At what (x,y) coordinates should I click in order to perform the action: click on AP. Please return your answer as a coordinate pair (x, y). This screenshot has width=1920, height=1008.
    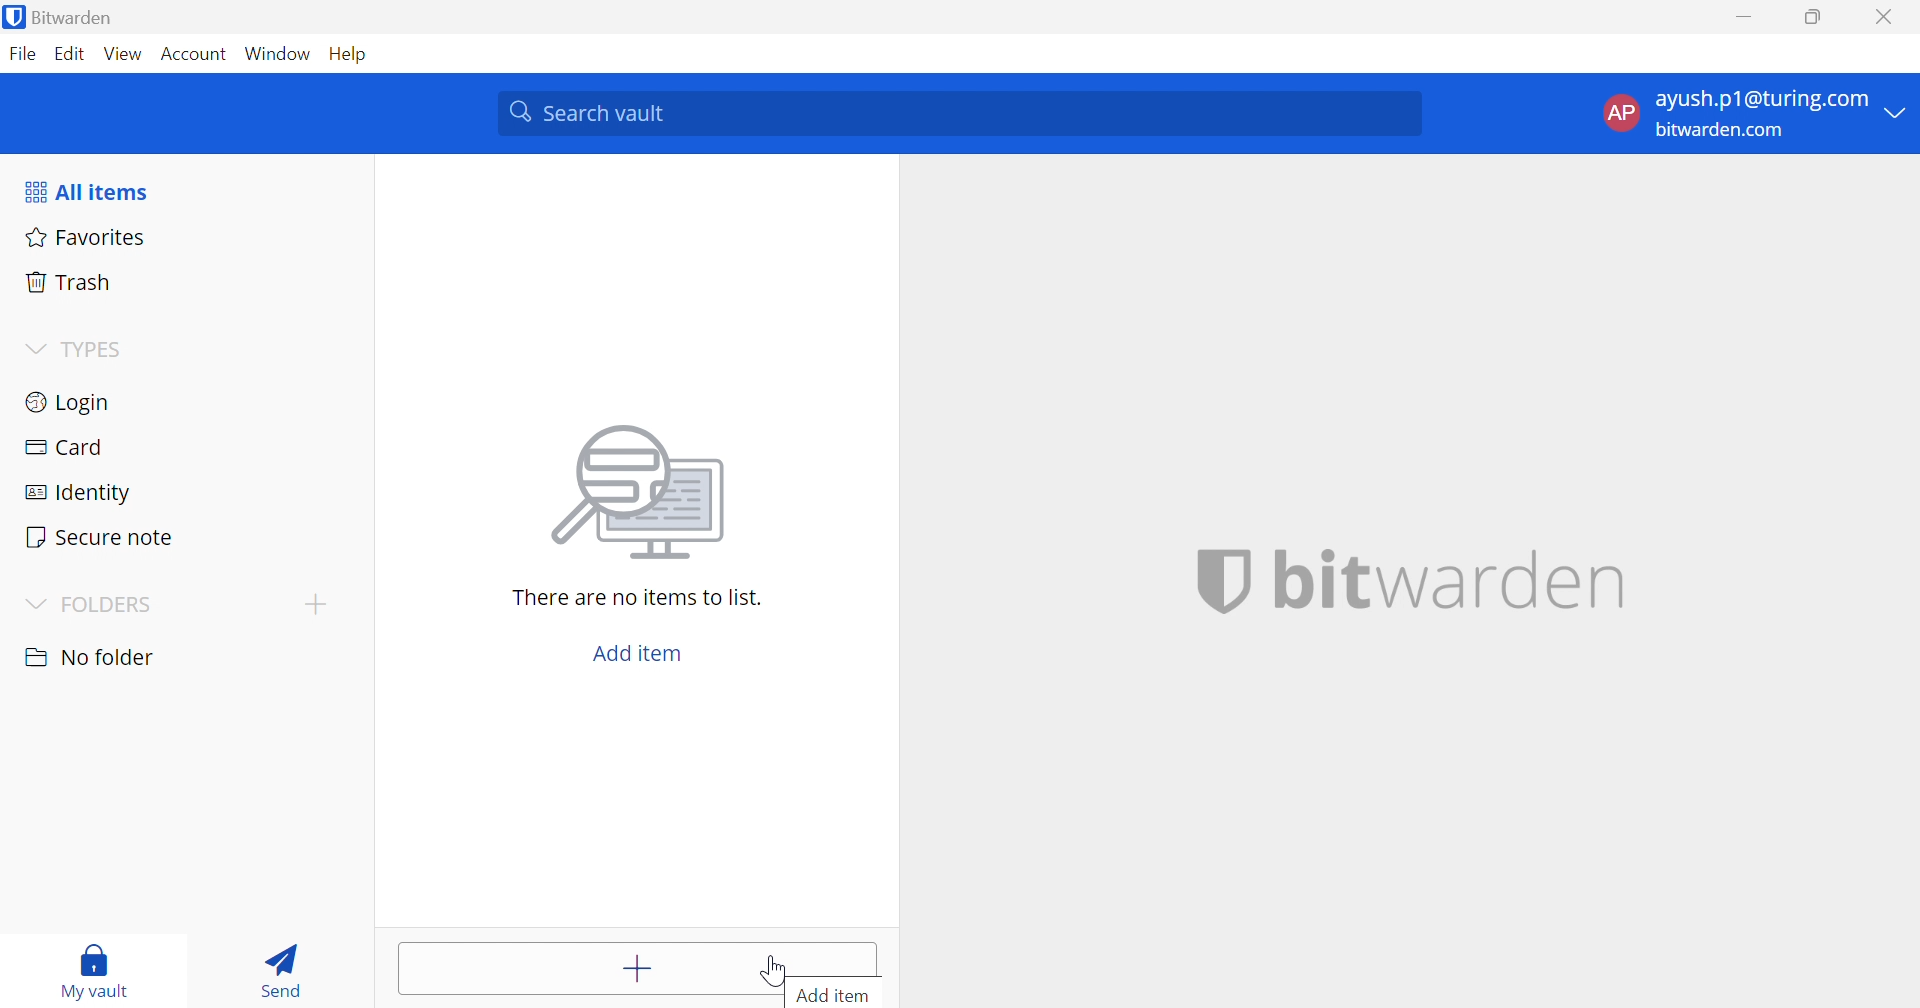
    Looking at the image, I should click on (1622, 112).